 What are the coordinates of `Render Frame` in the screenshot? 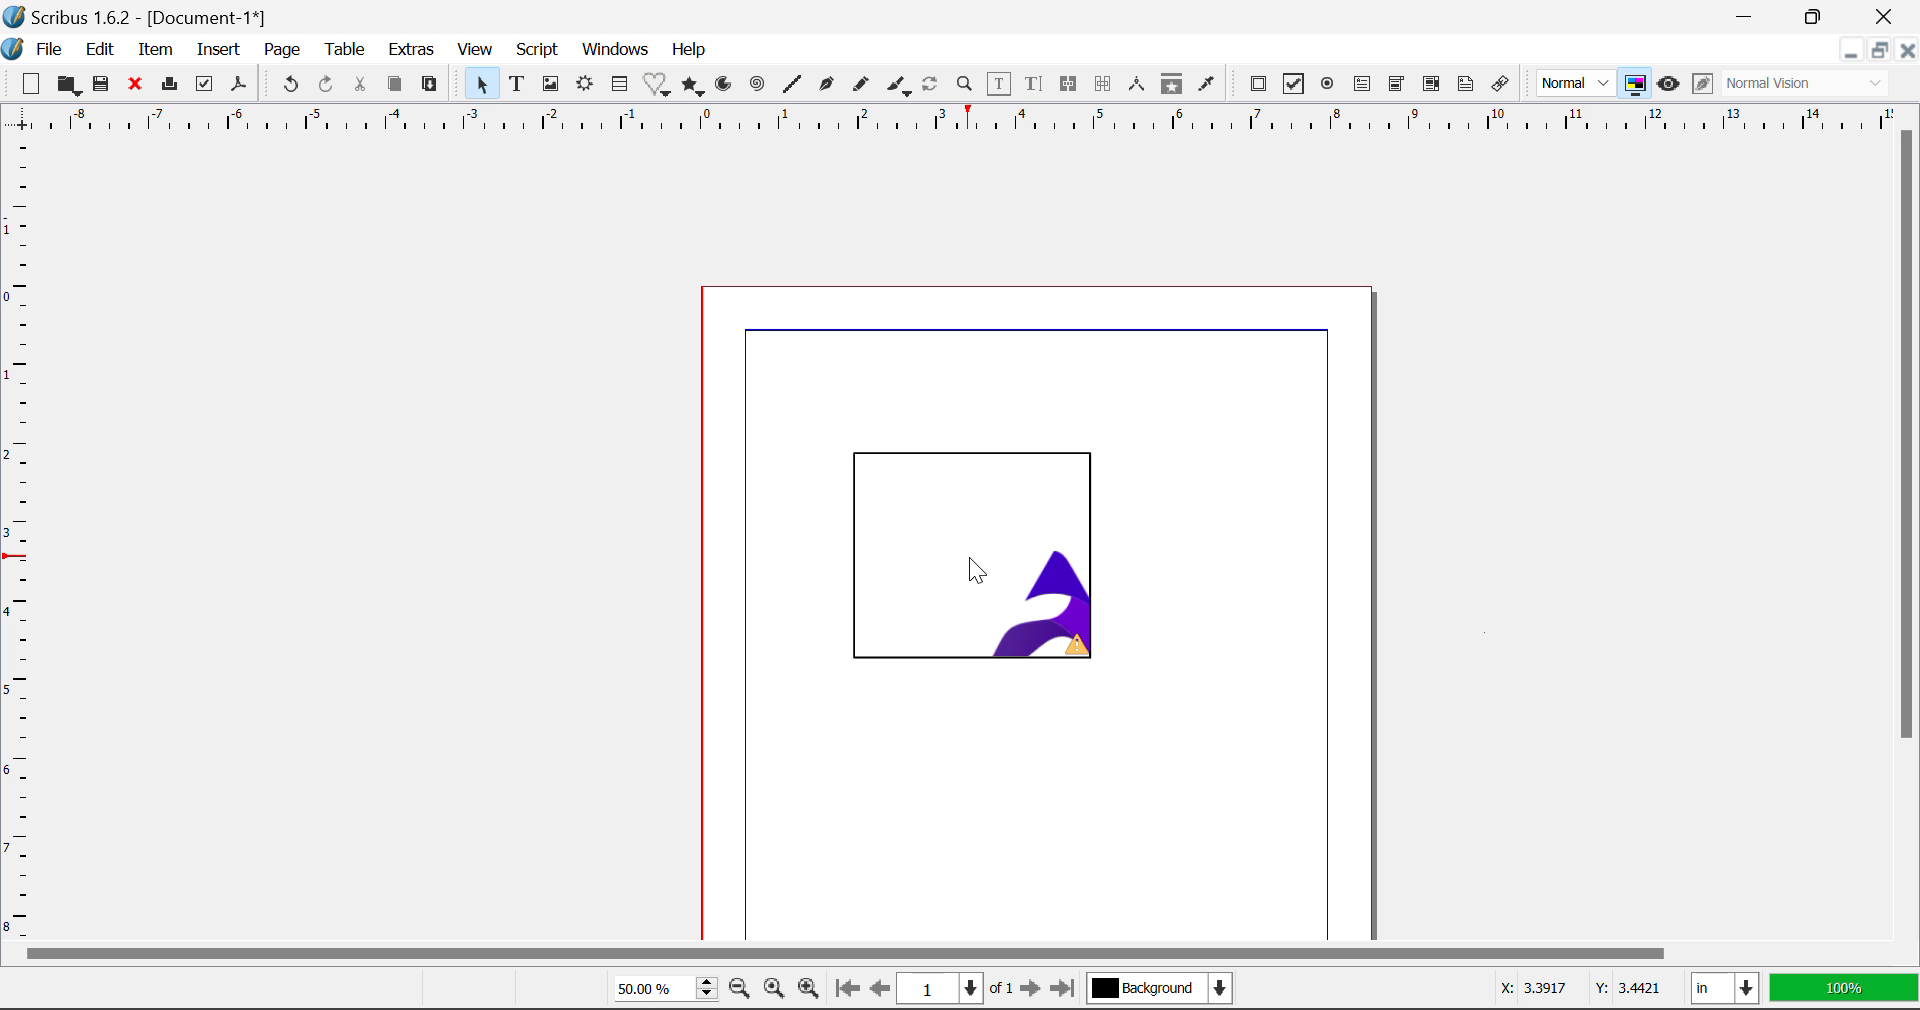 It's located at (588, 87).